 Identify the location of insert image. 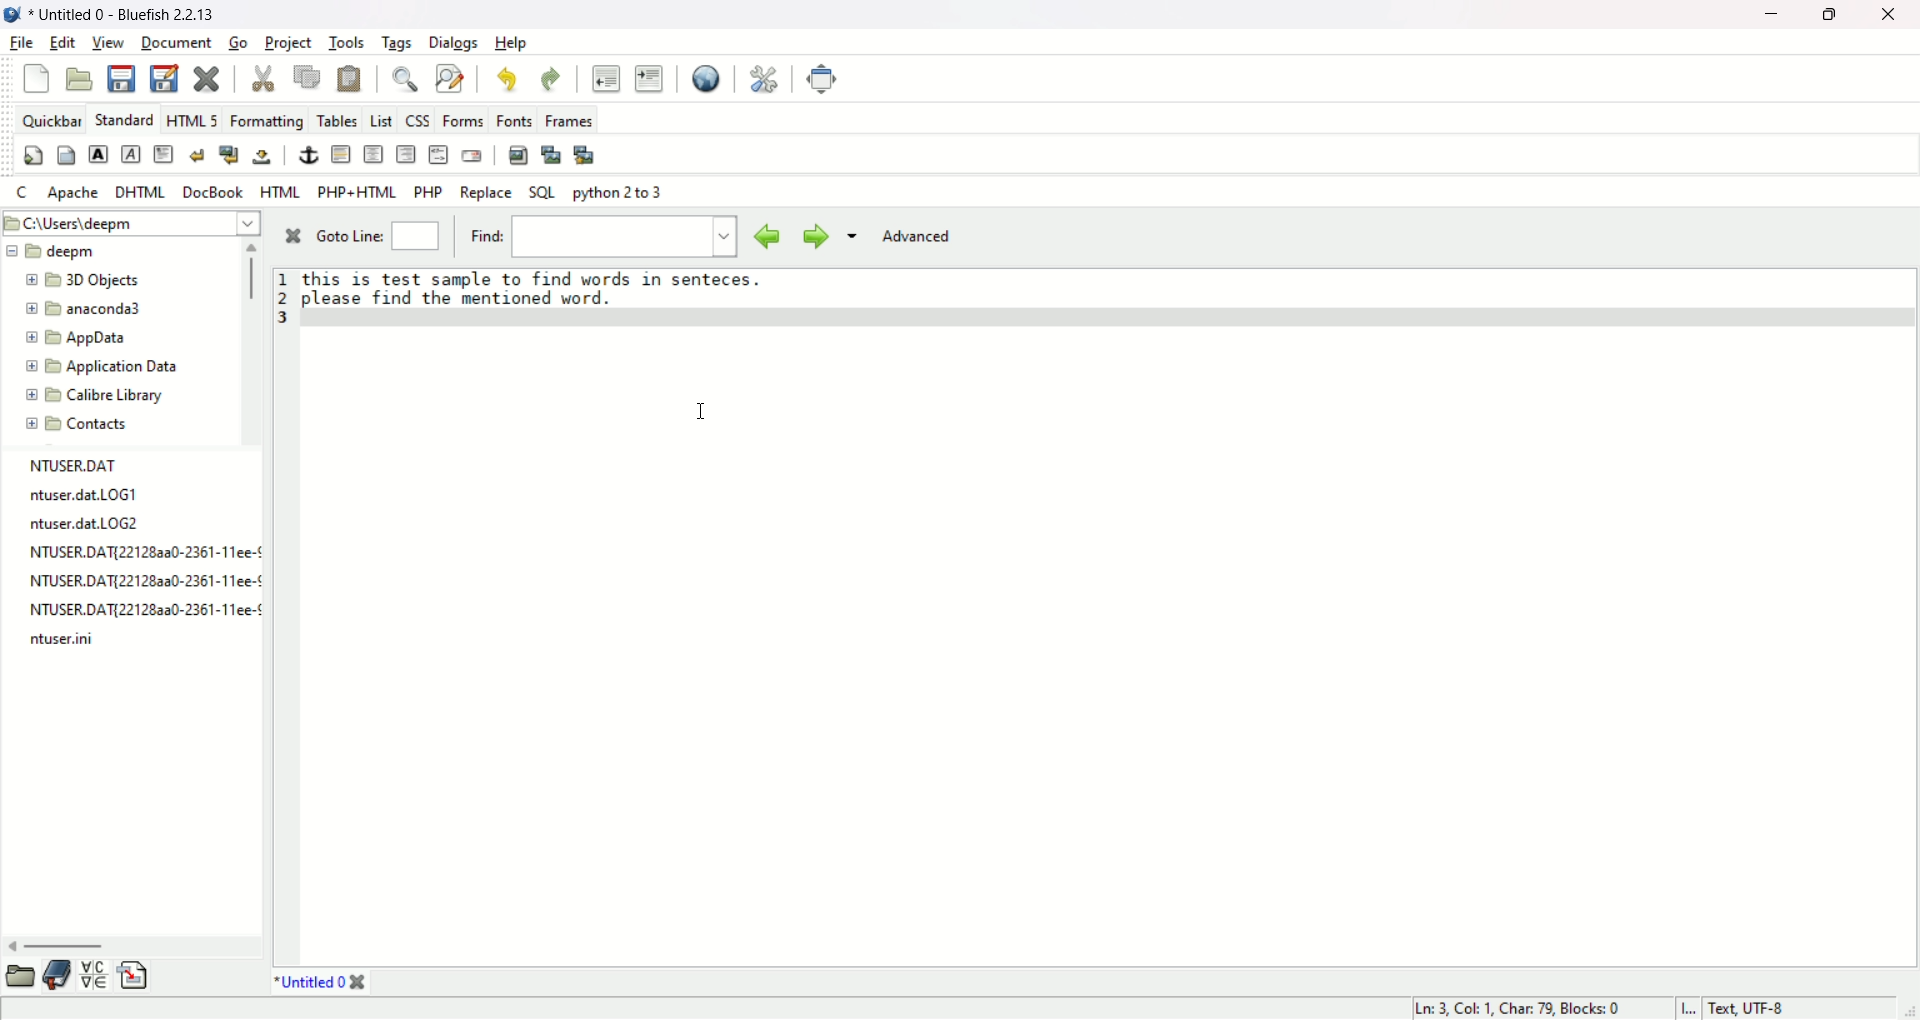
(518, 154).